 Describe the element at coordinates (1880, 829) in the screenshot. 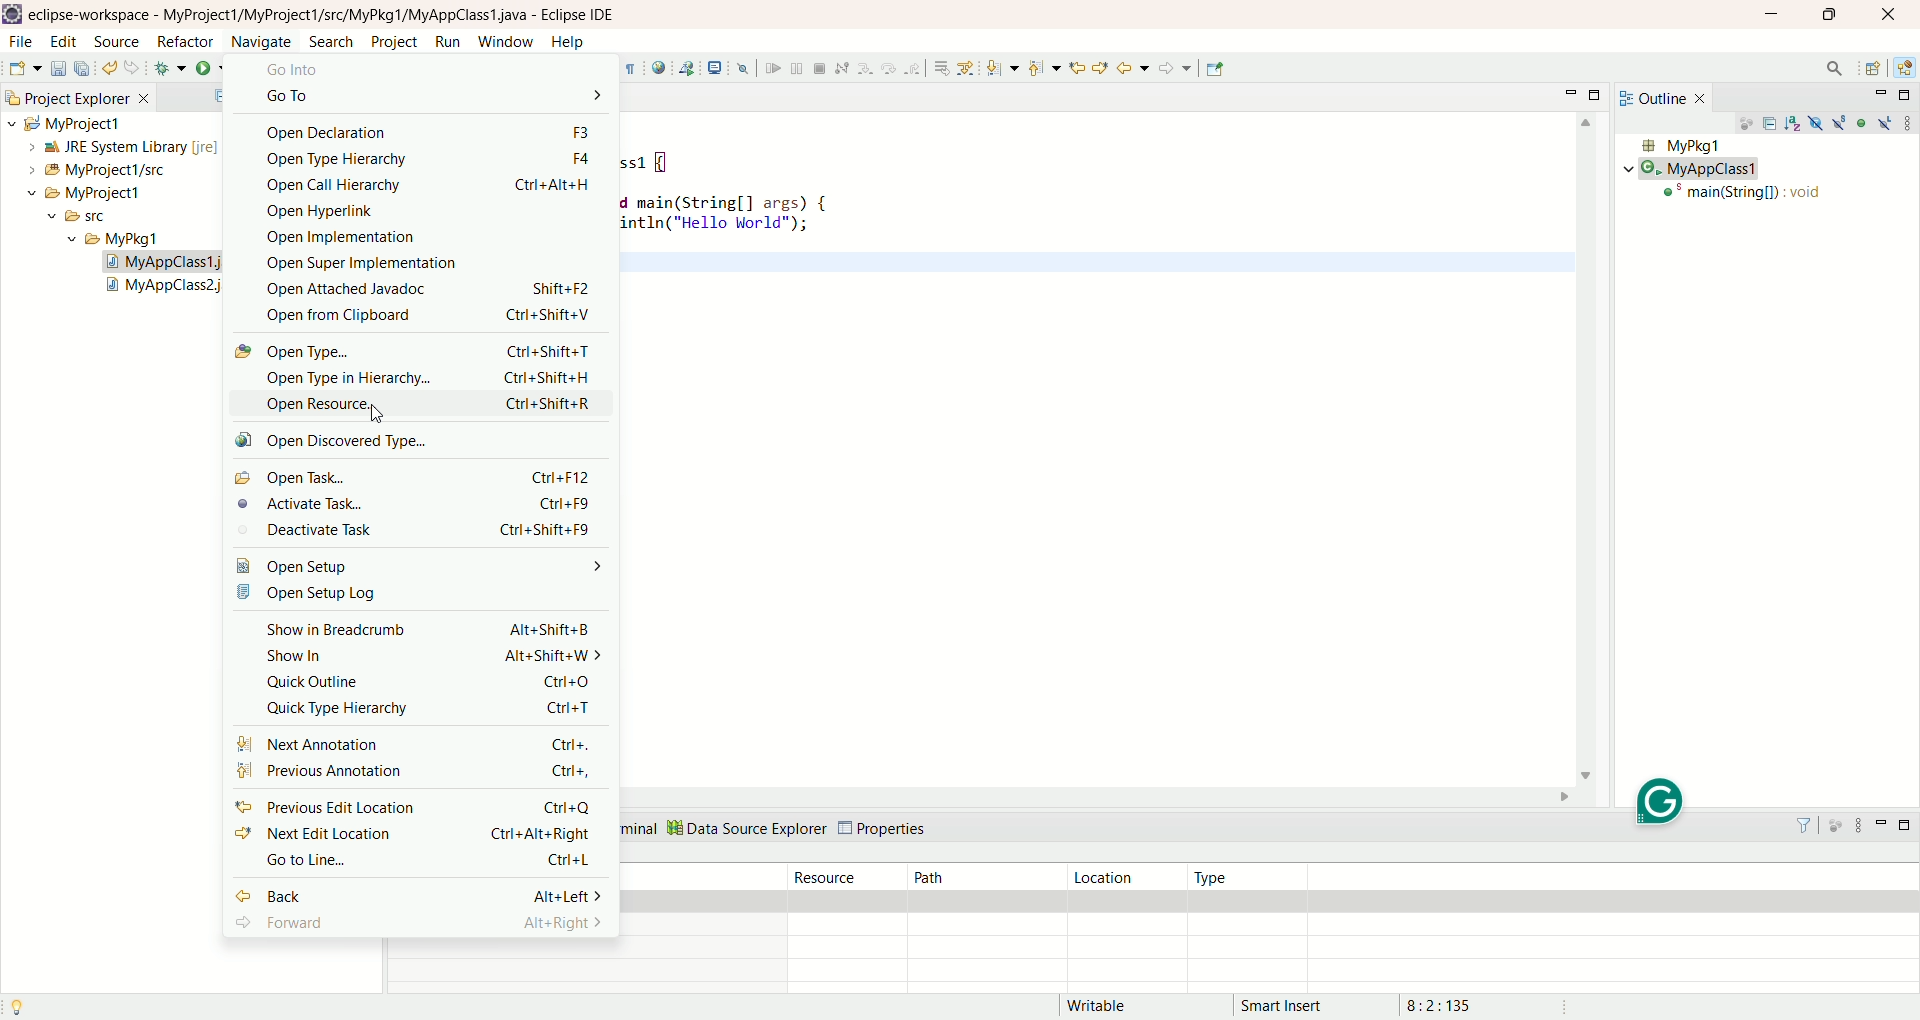

I see `minimize` at that location.